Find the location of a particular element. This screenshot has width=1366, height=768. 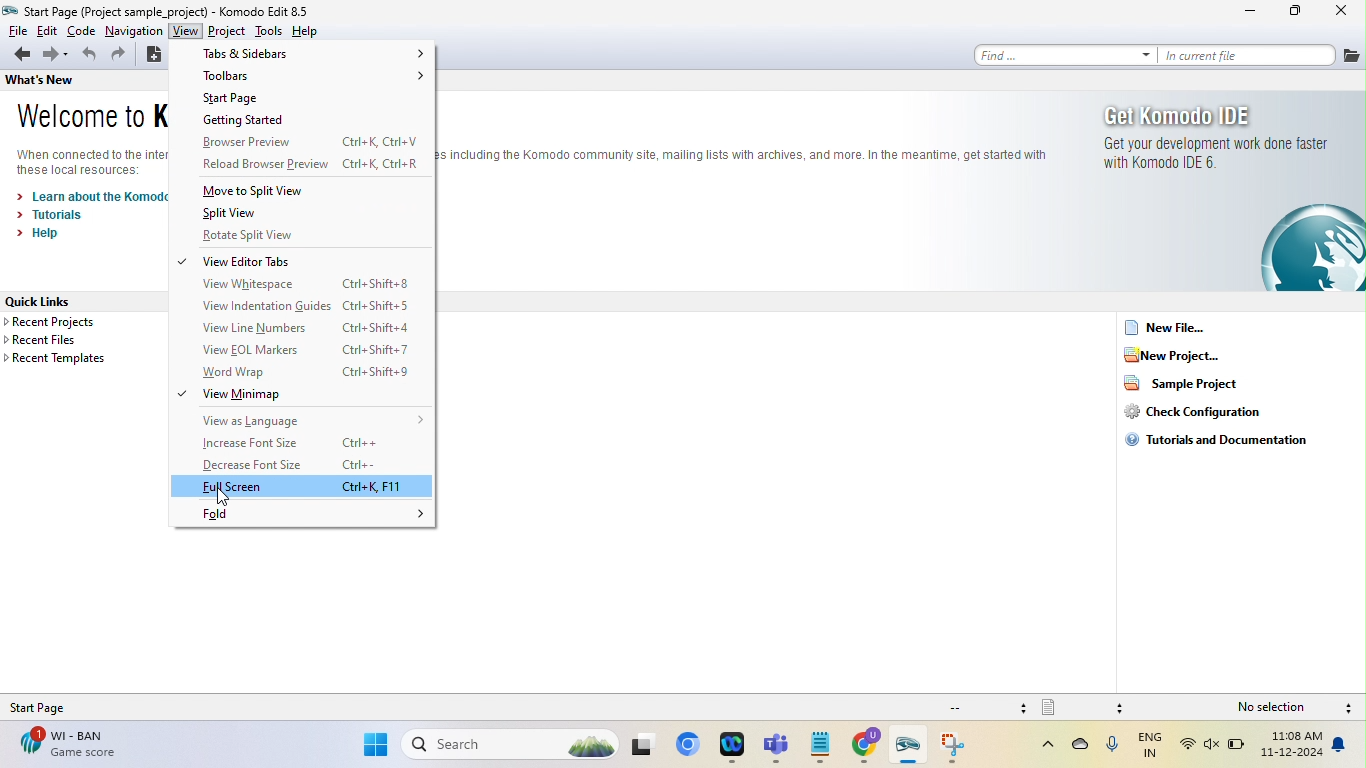

welcome to komodo edit is located at coordinates (91, 117).